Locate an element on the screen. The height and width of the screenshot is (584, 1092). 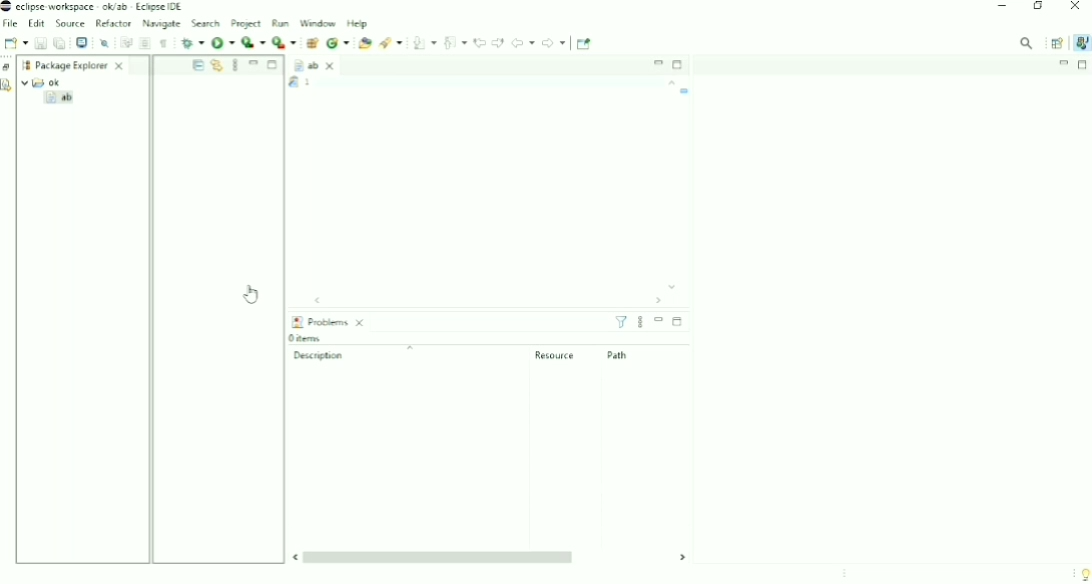
Maximize is located at coordinates (679, 65).